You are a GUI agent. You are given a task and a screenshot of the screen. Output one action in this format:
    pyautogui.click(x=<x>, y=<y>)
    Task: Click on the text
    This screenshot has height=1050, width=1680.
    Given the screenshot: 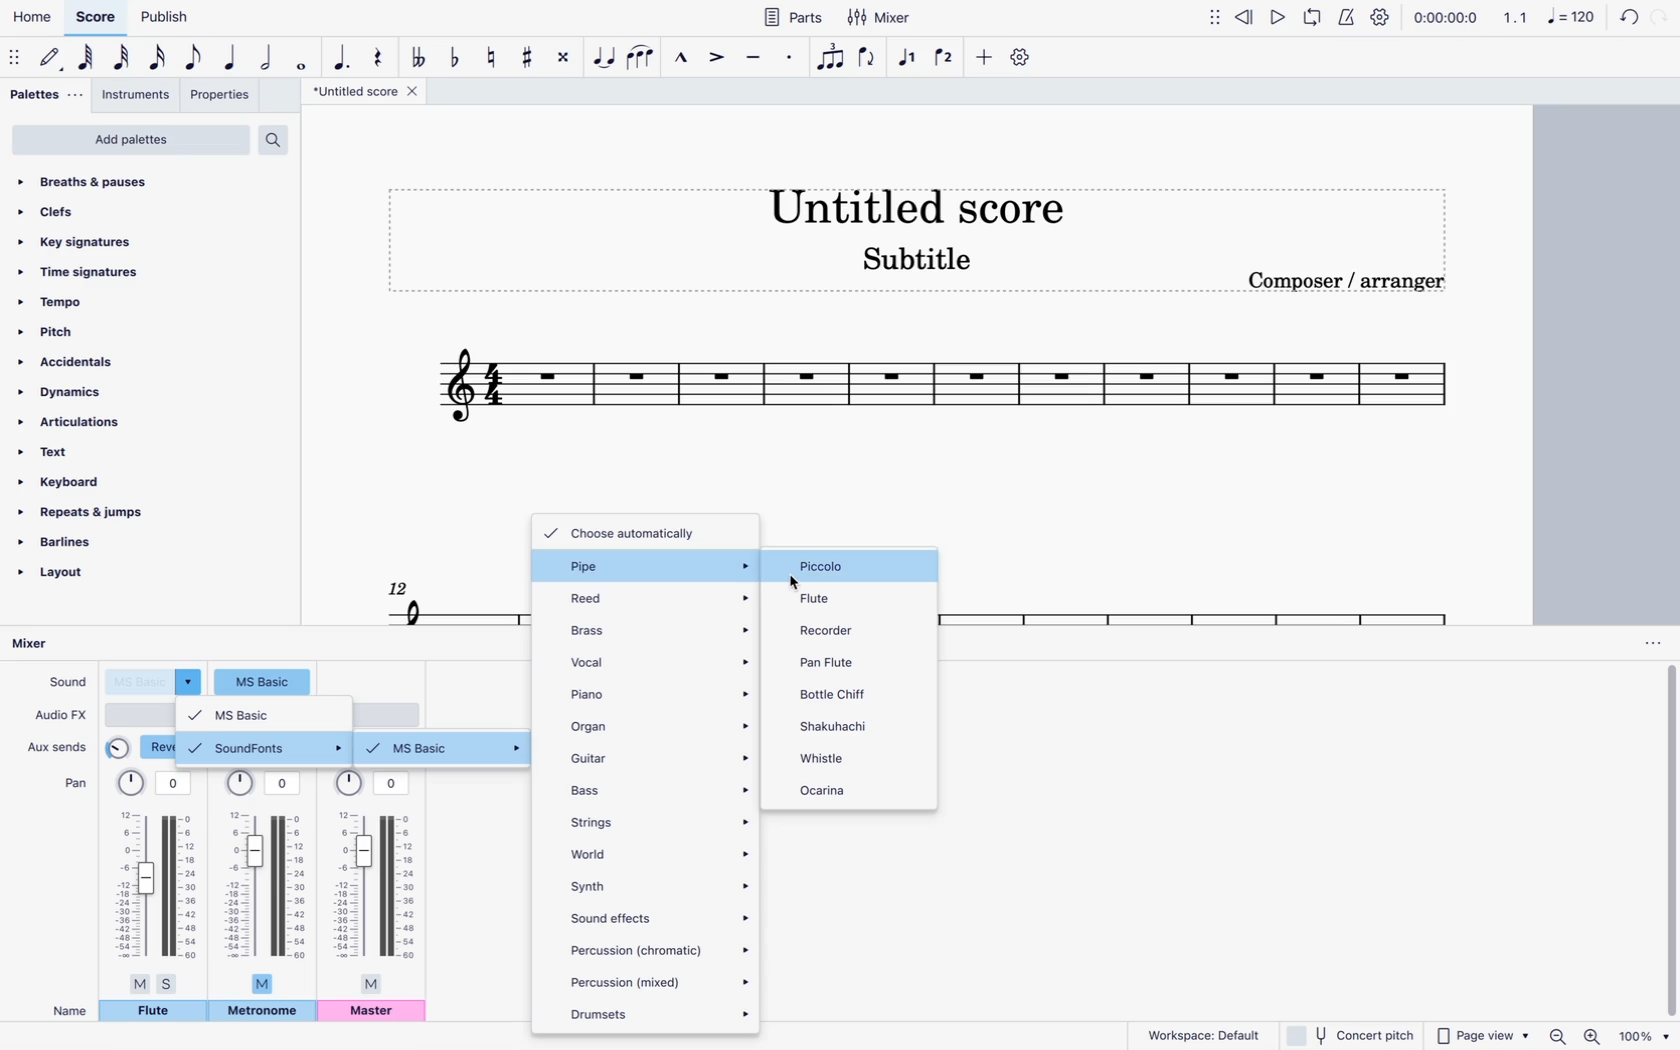 What is the action you would take?
    pyautogui.click(x=74, y=454)
    